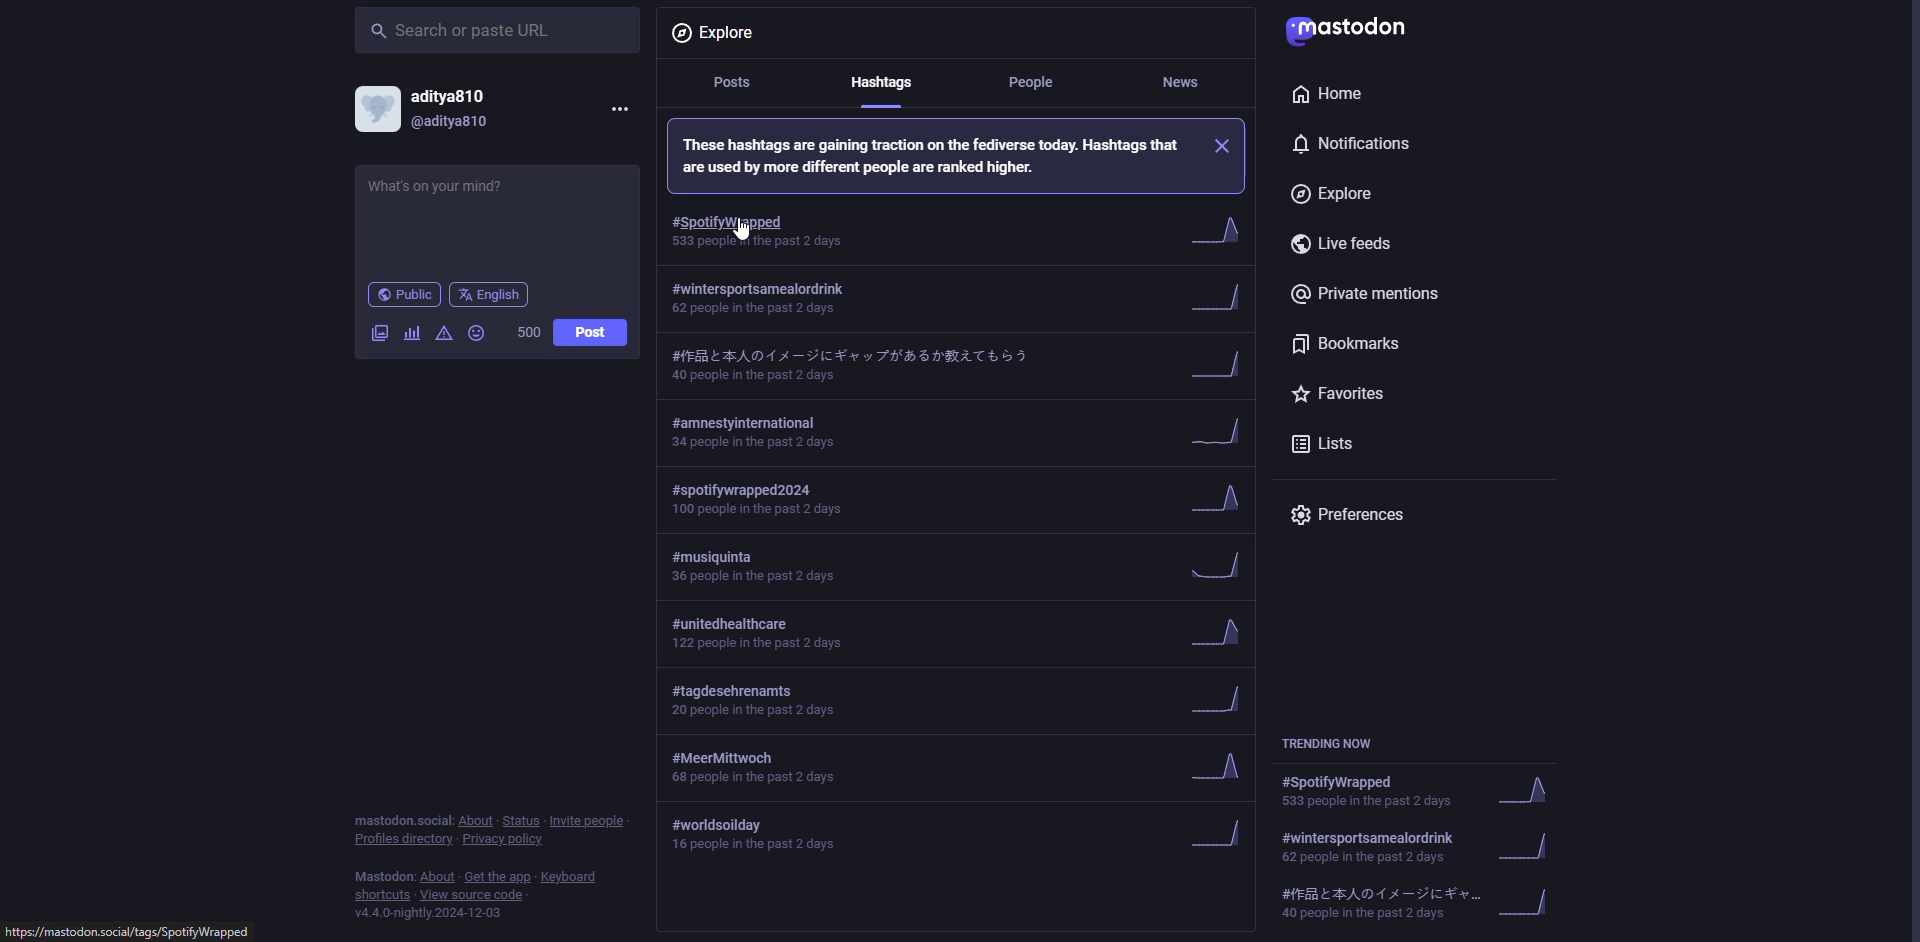 This screenshot has height=942, width=1920. Describe the element at coordinates (1330, 443) in the screenshot. I see `lists` at that location.